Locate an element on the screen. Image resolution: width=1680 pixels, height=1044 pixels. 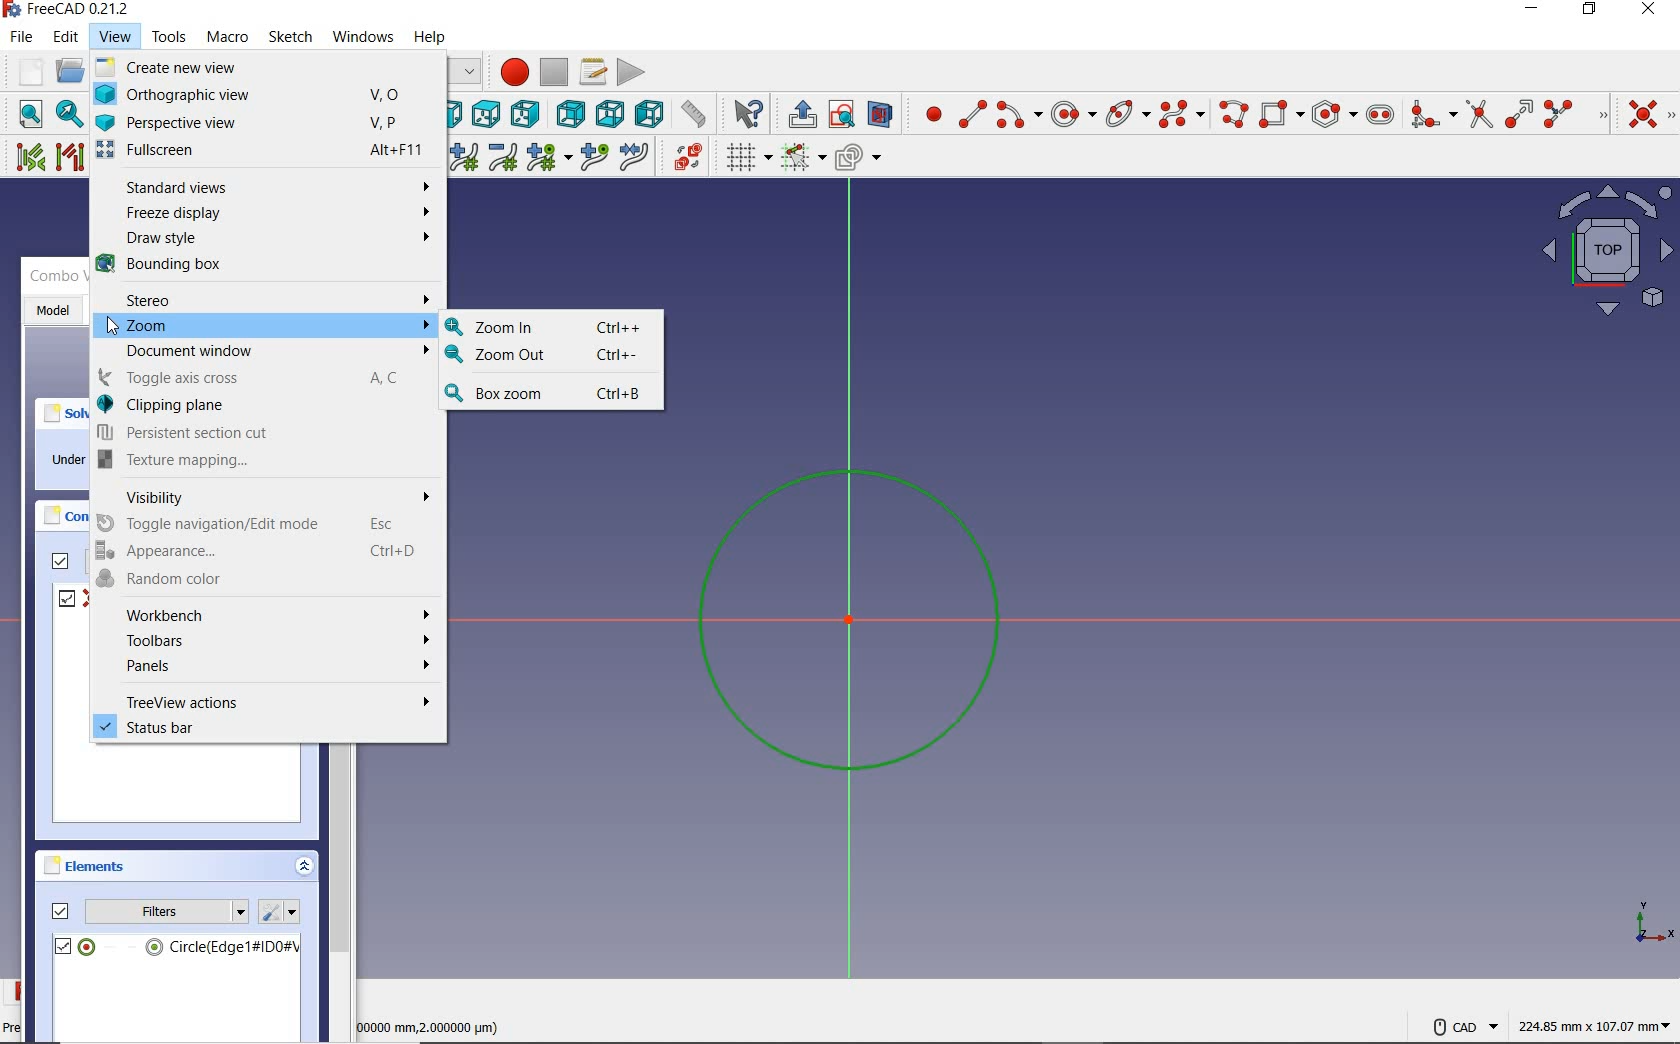
Orthographic view is located at coordinates (261, 92).